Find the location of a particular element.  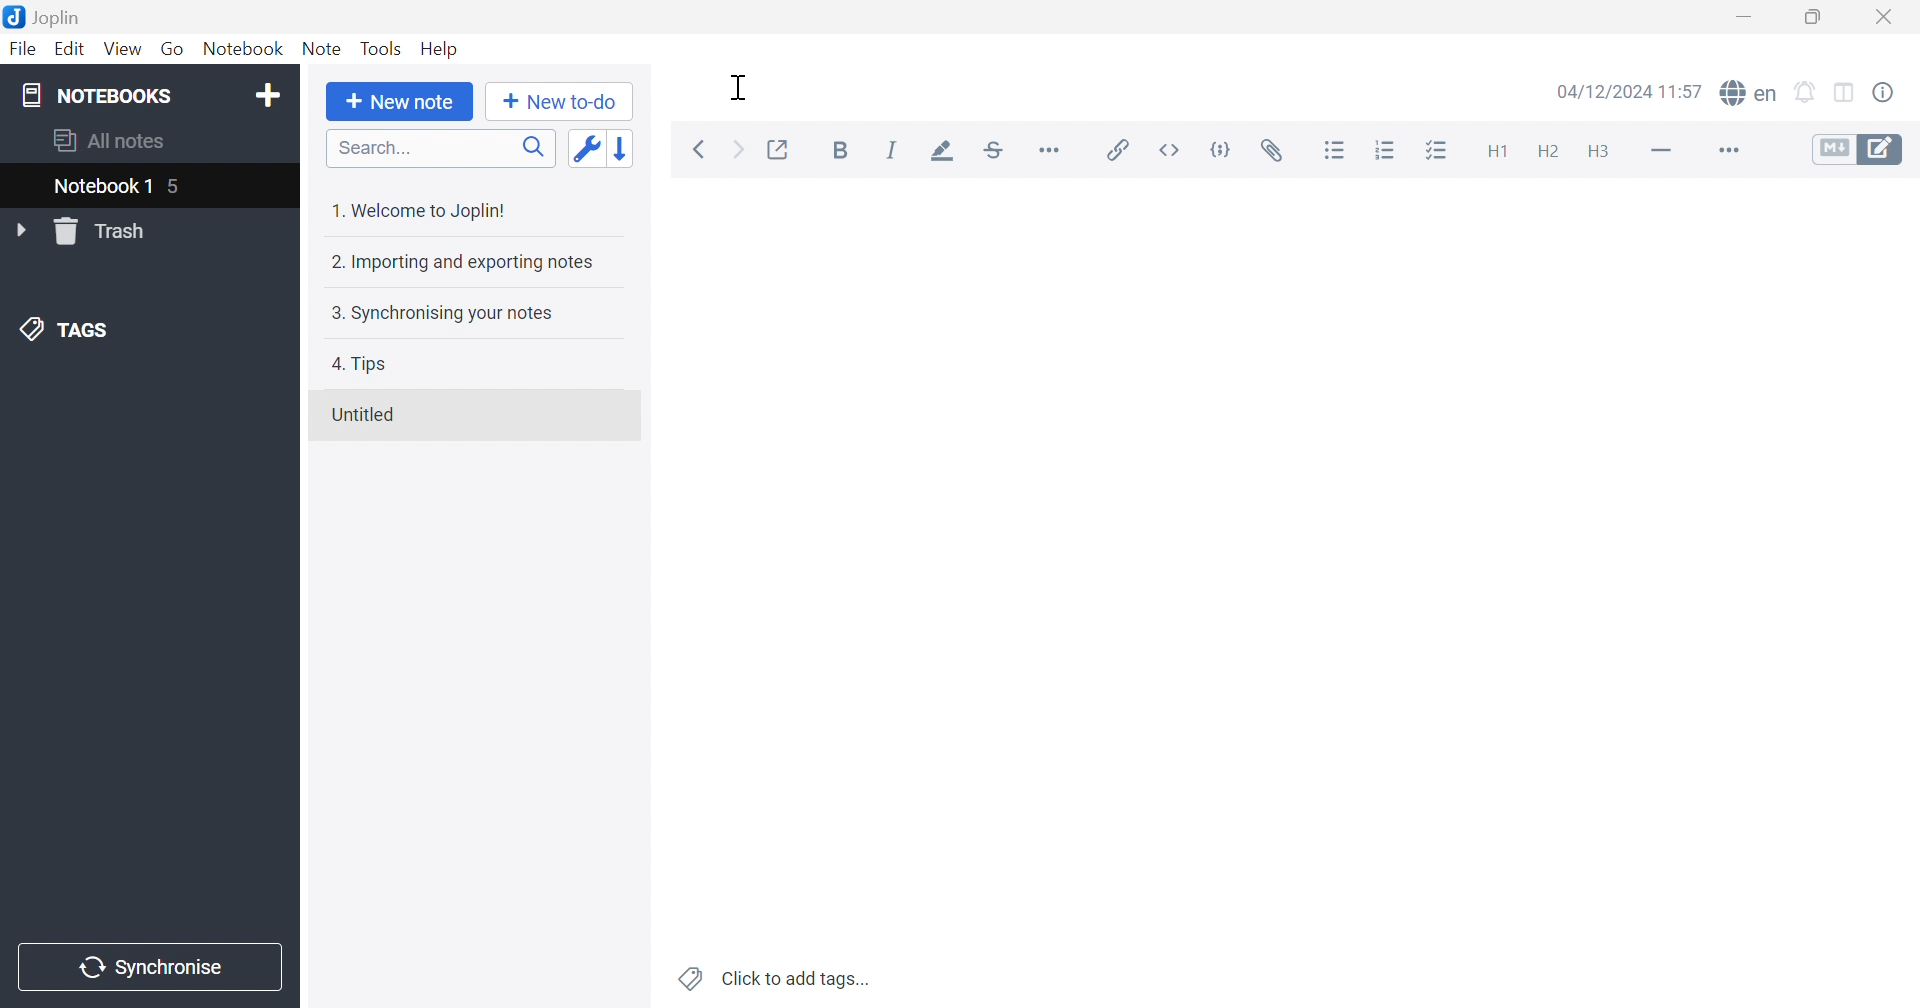

Search is located at coordinates (442, 148).